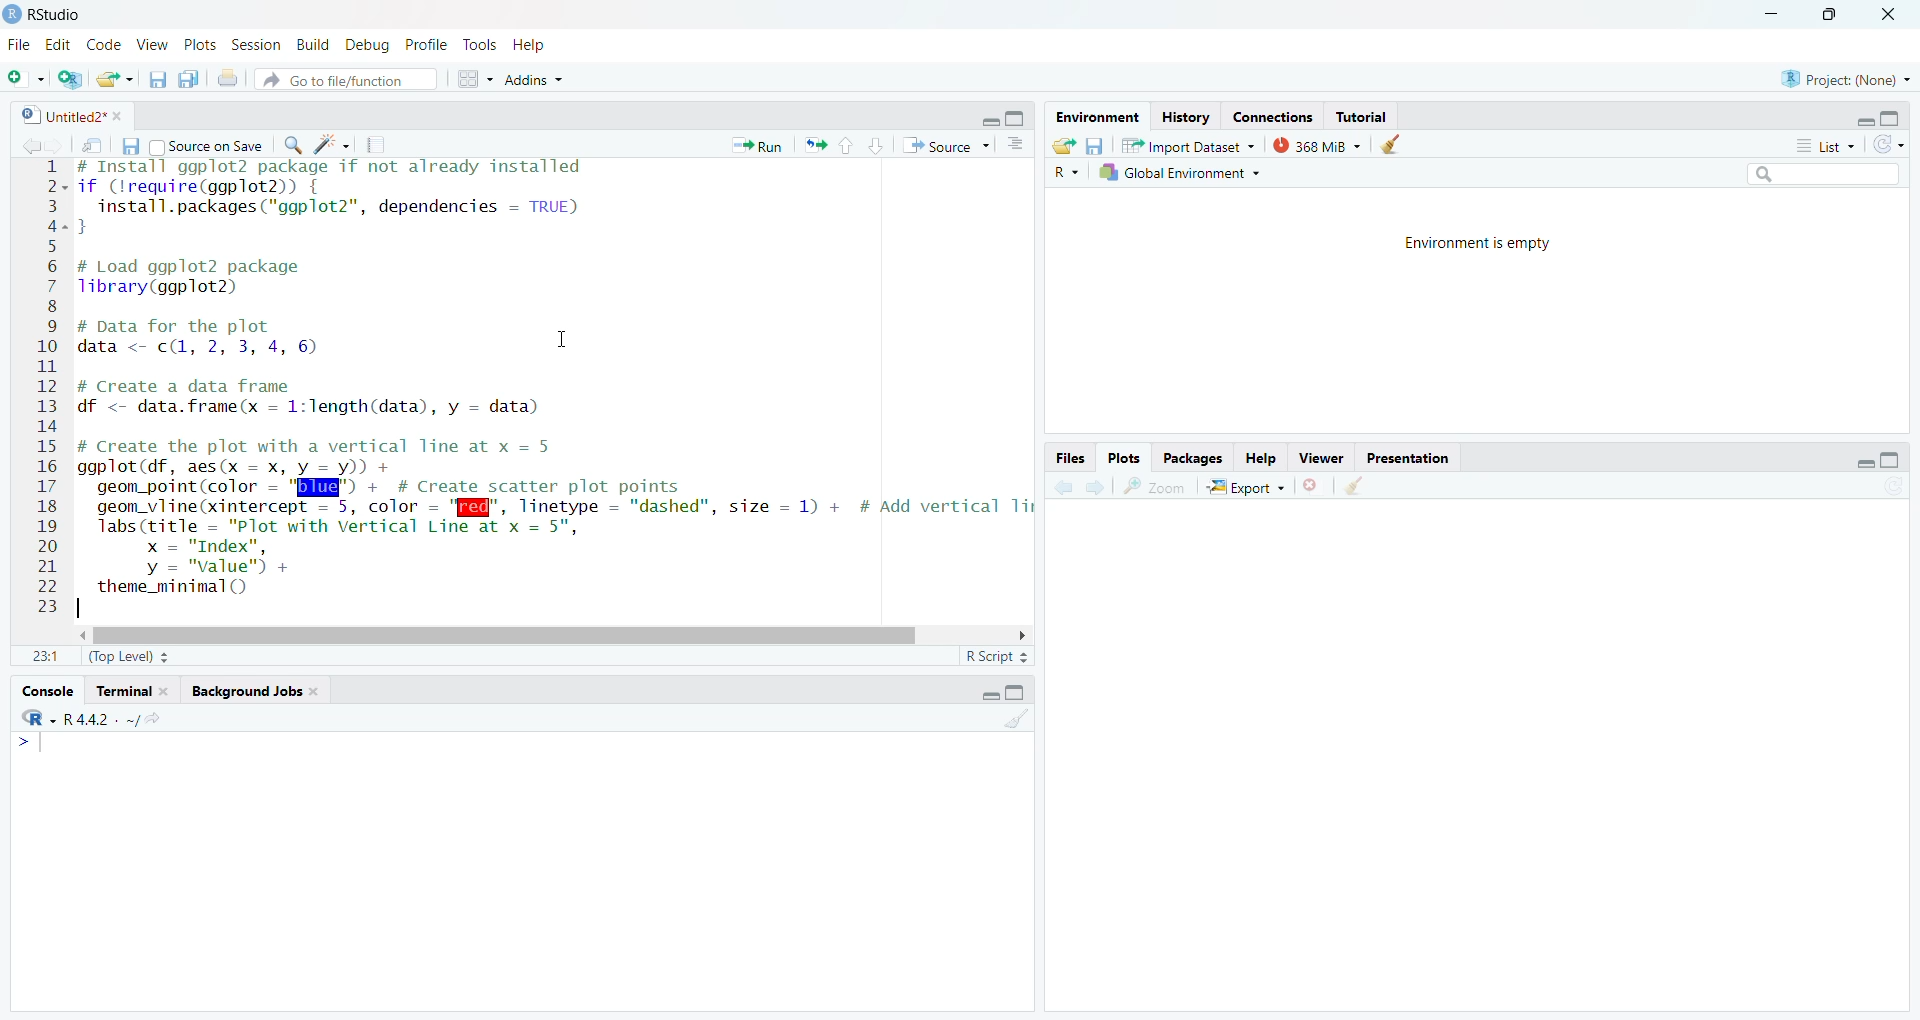 The width and height of the screenshot is (1920, 1020). What do you see at coordinates (1355, 487) in the screenshot?
I see `clear` at bounding box center [1355, 487].